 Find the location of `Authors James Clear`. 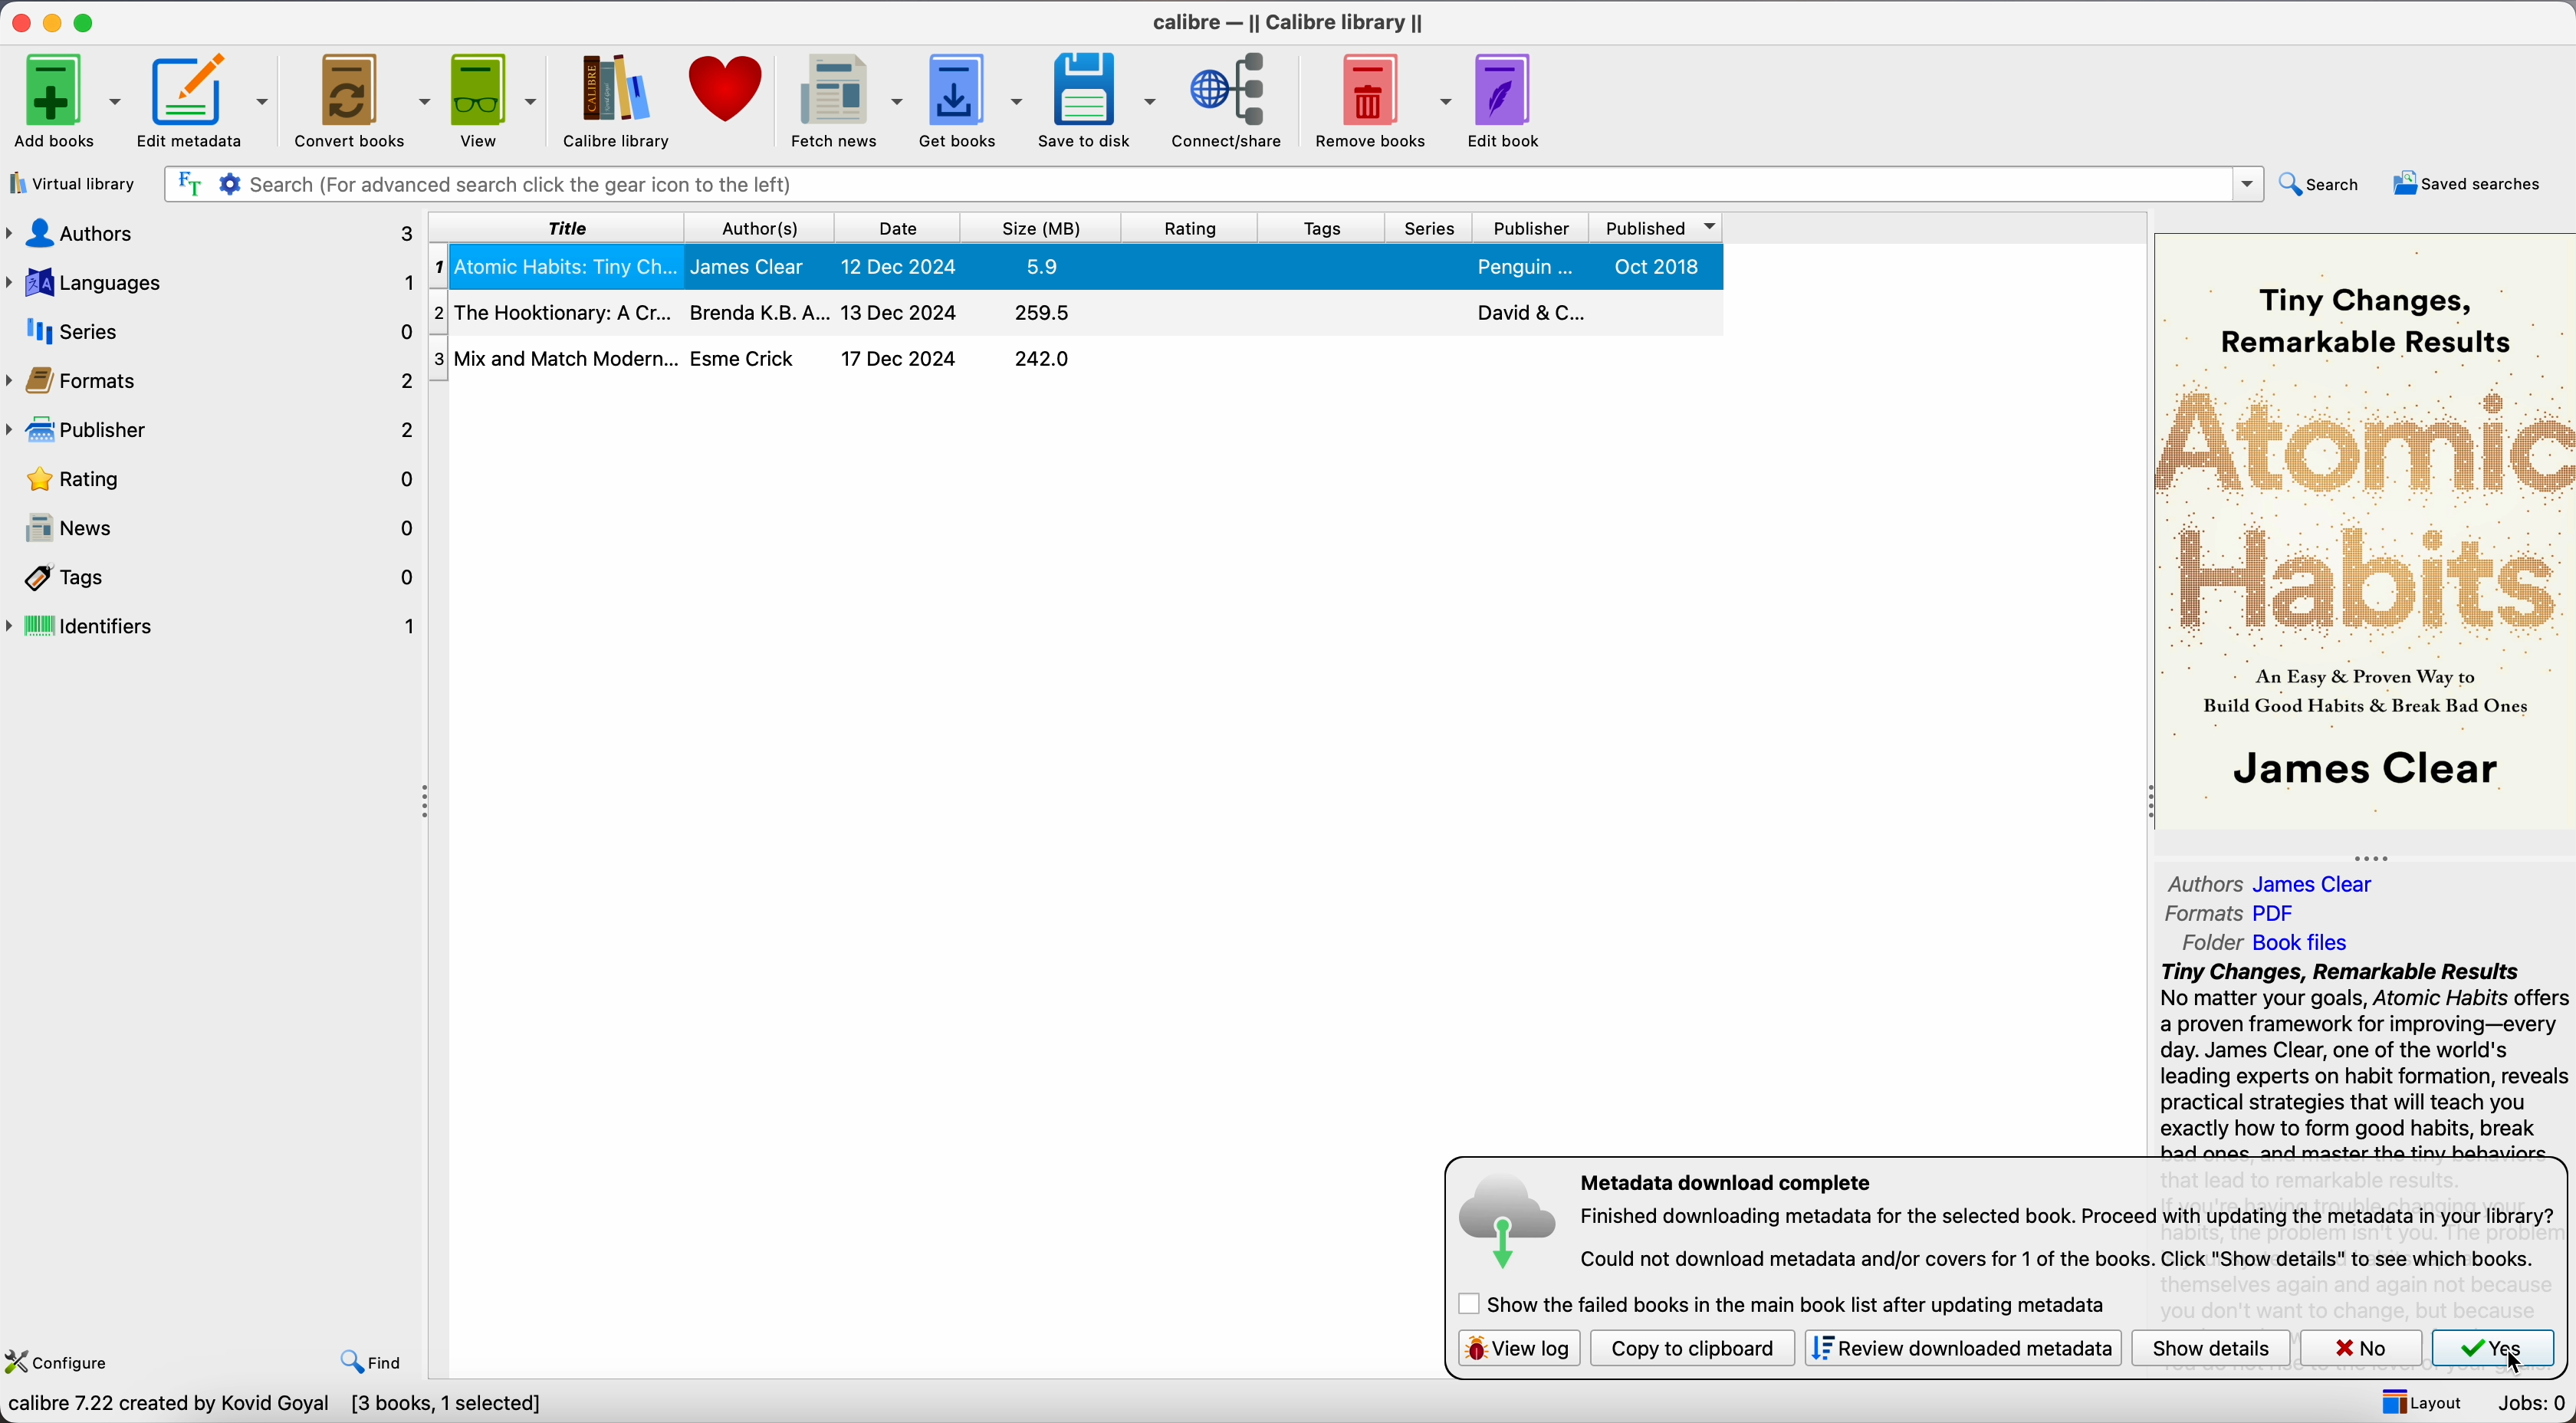

Authors James Clear is located at coordinates (2276, 881).